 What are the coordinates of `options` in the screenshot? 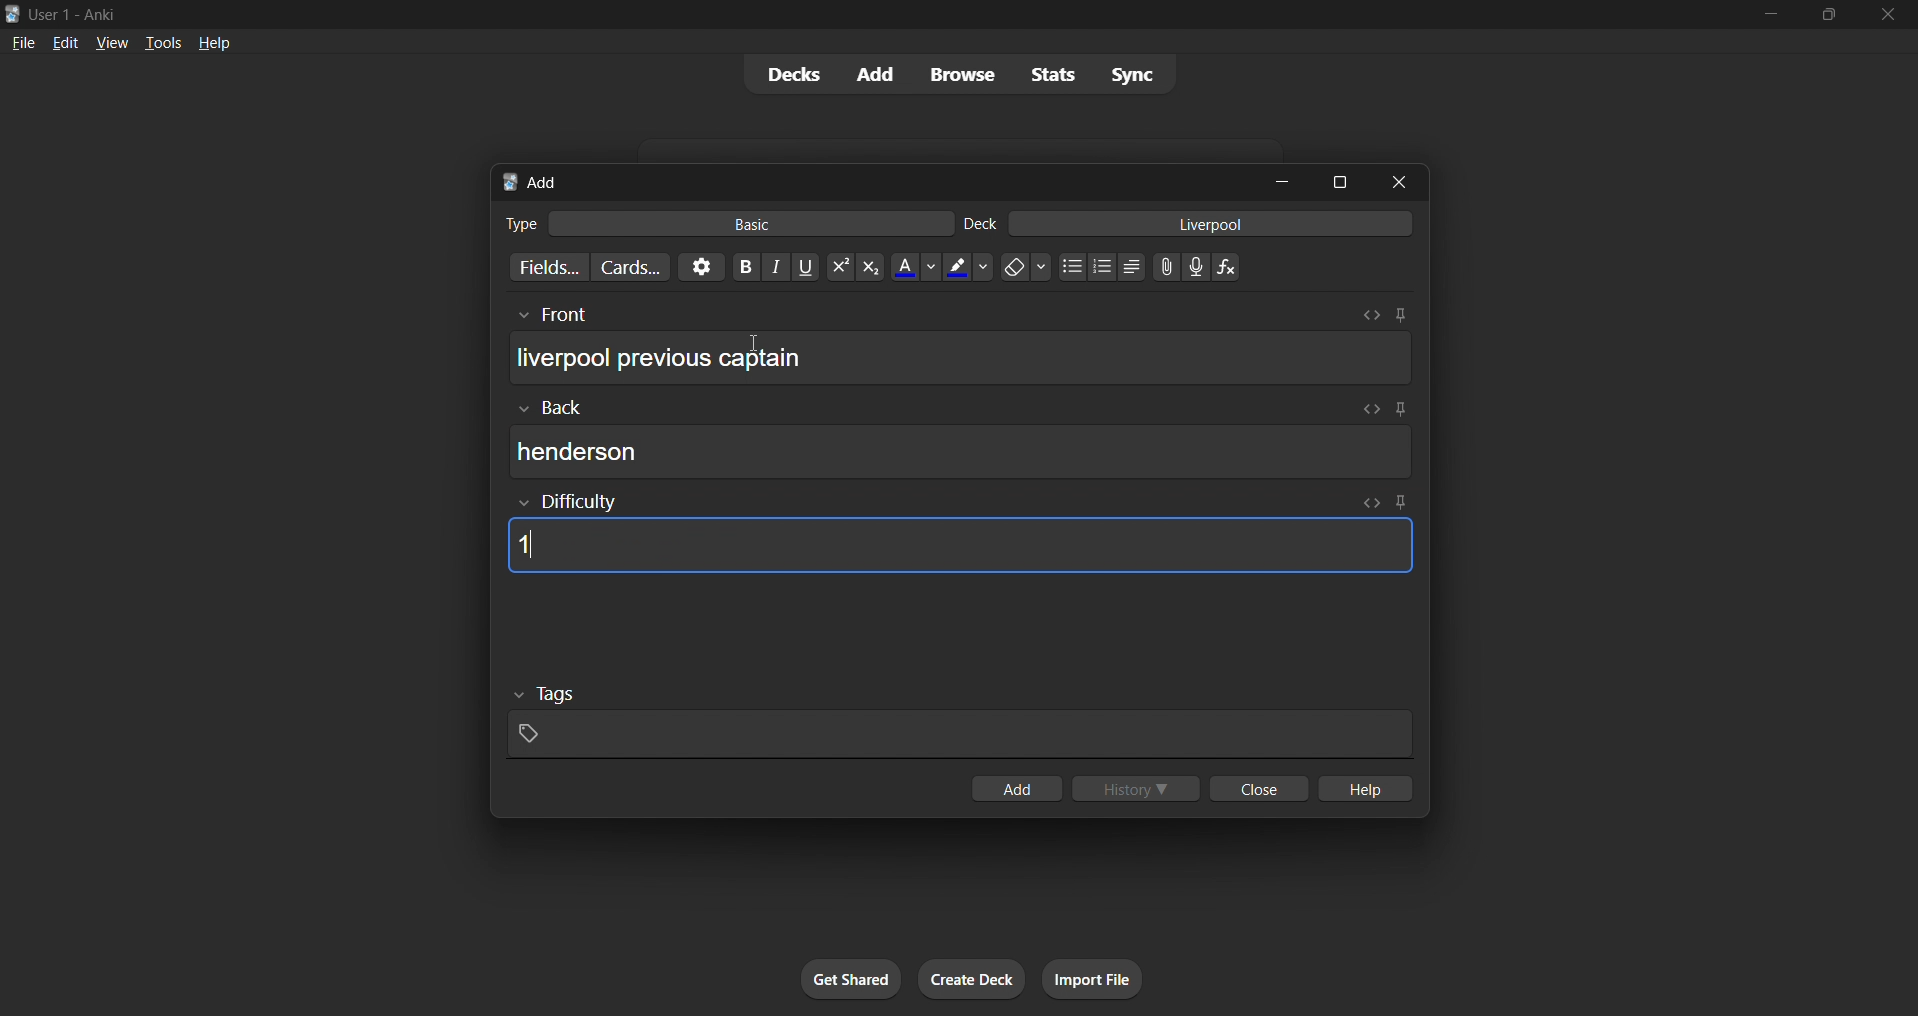 It's located at (698, 266).